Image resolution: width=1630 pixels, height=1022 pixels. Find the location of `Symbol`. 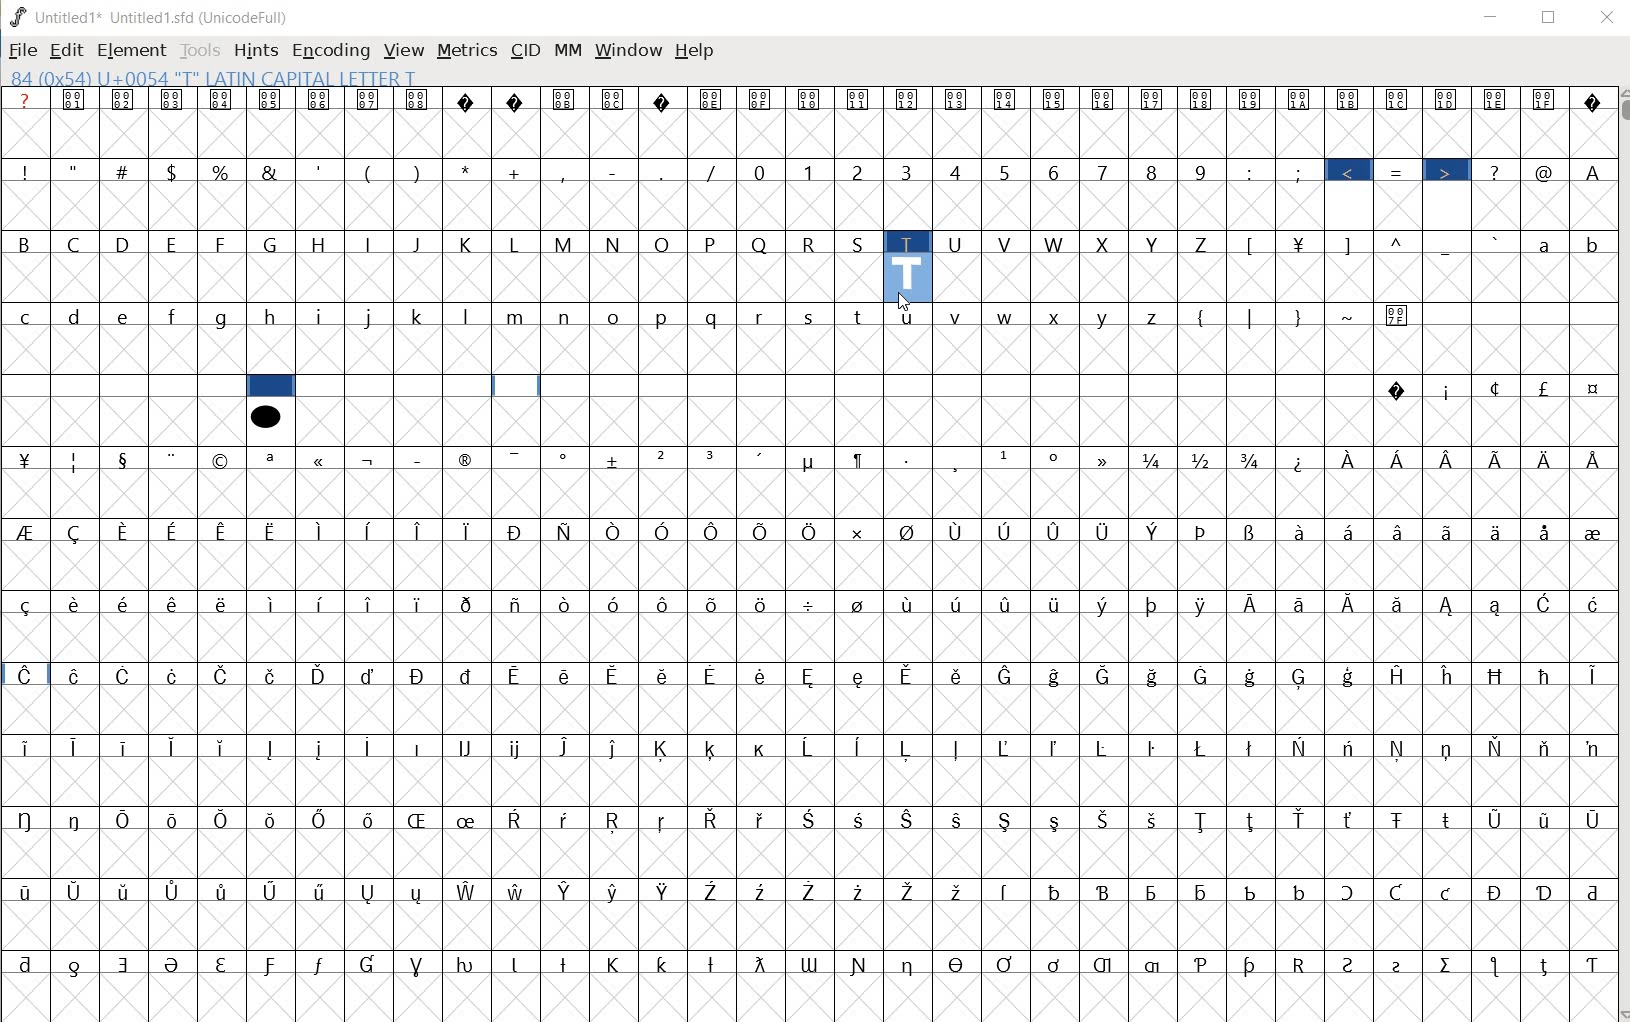

Symbol is located at coordinates (470, 100).